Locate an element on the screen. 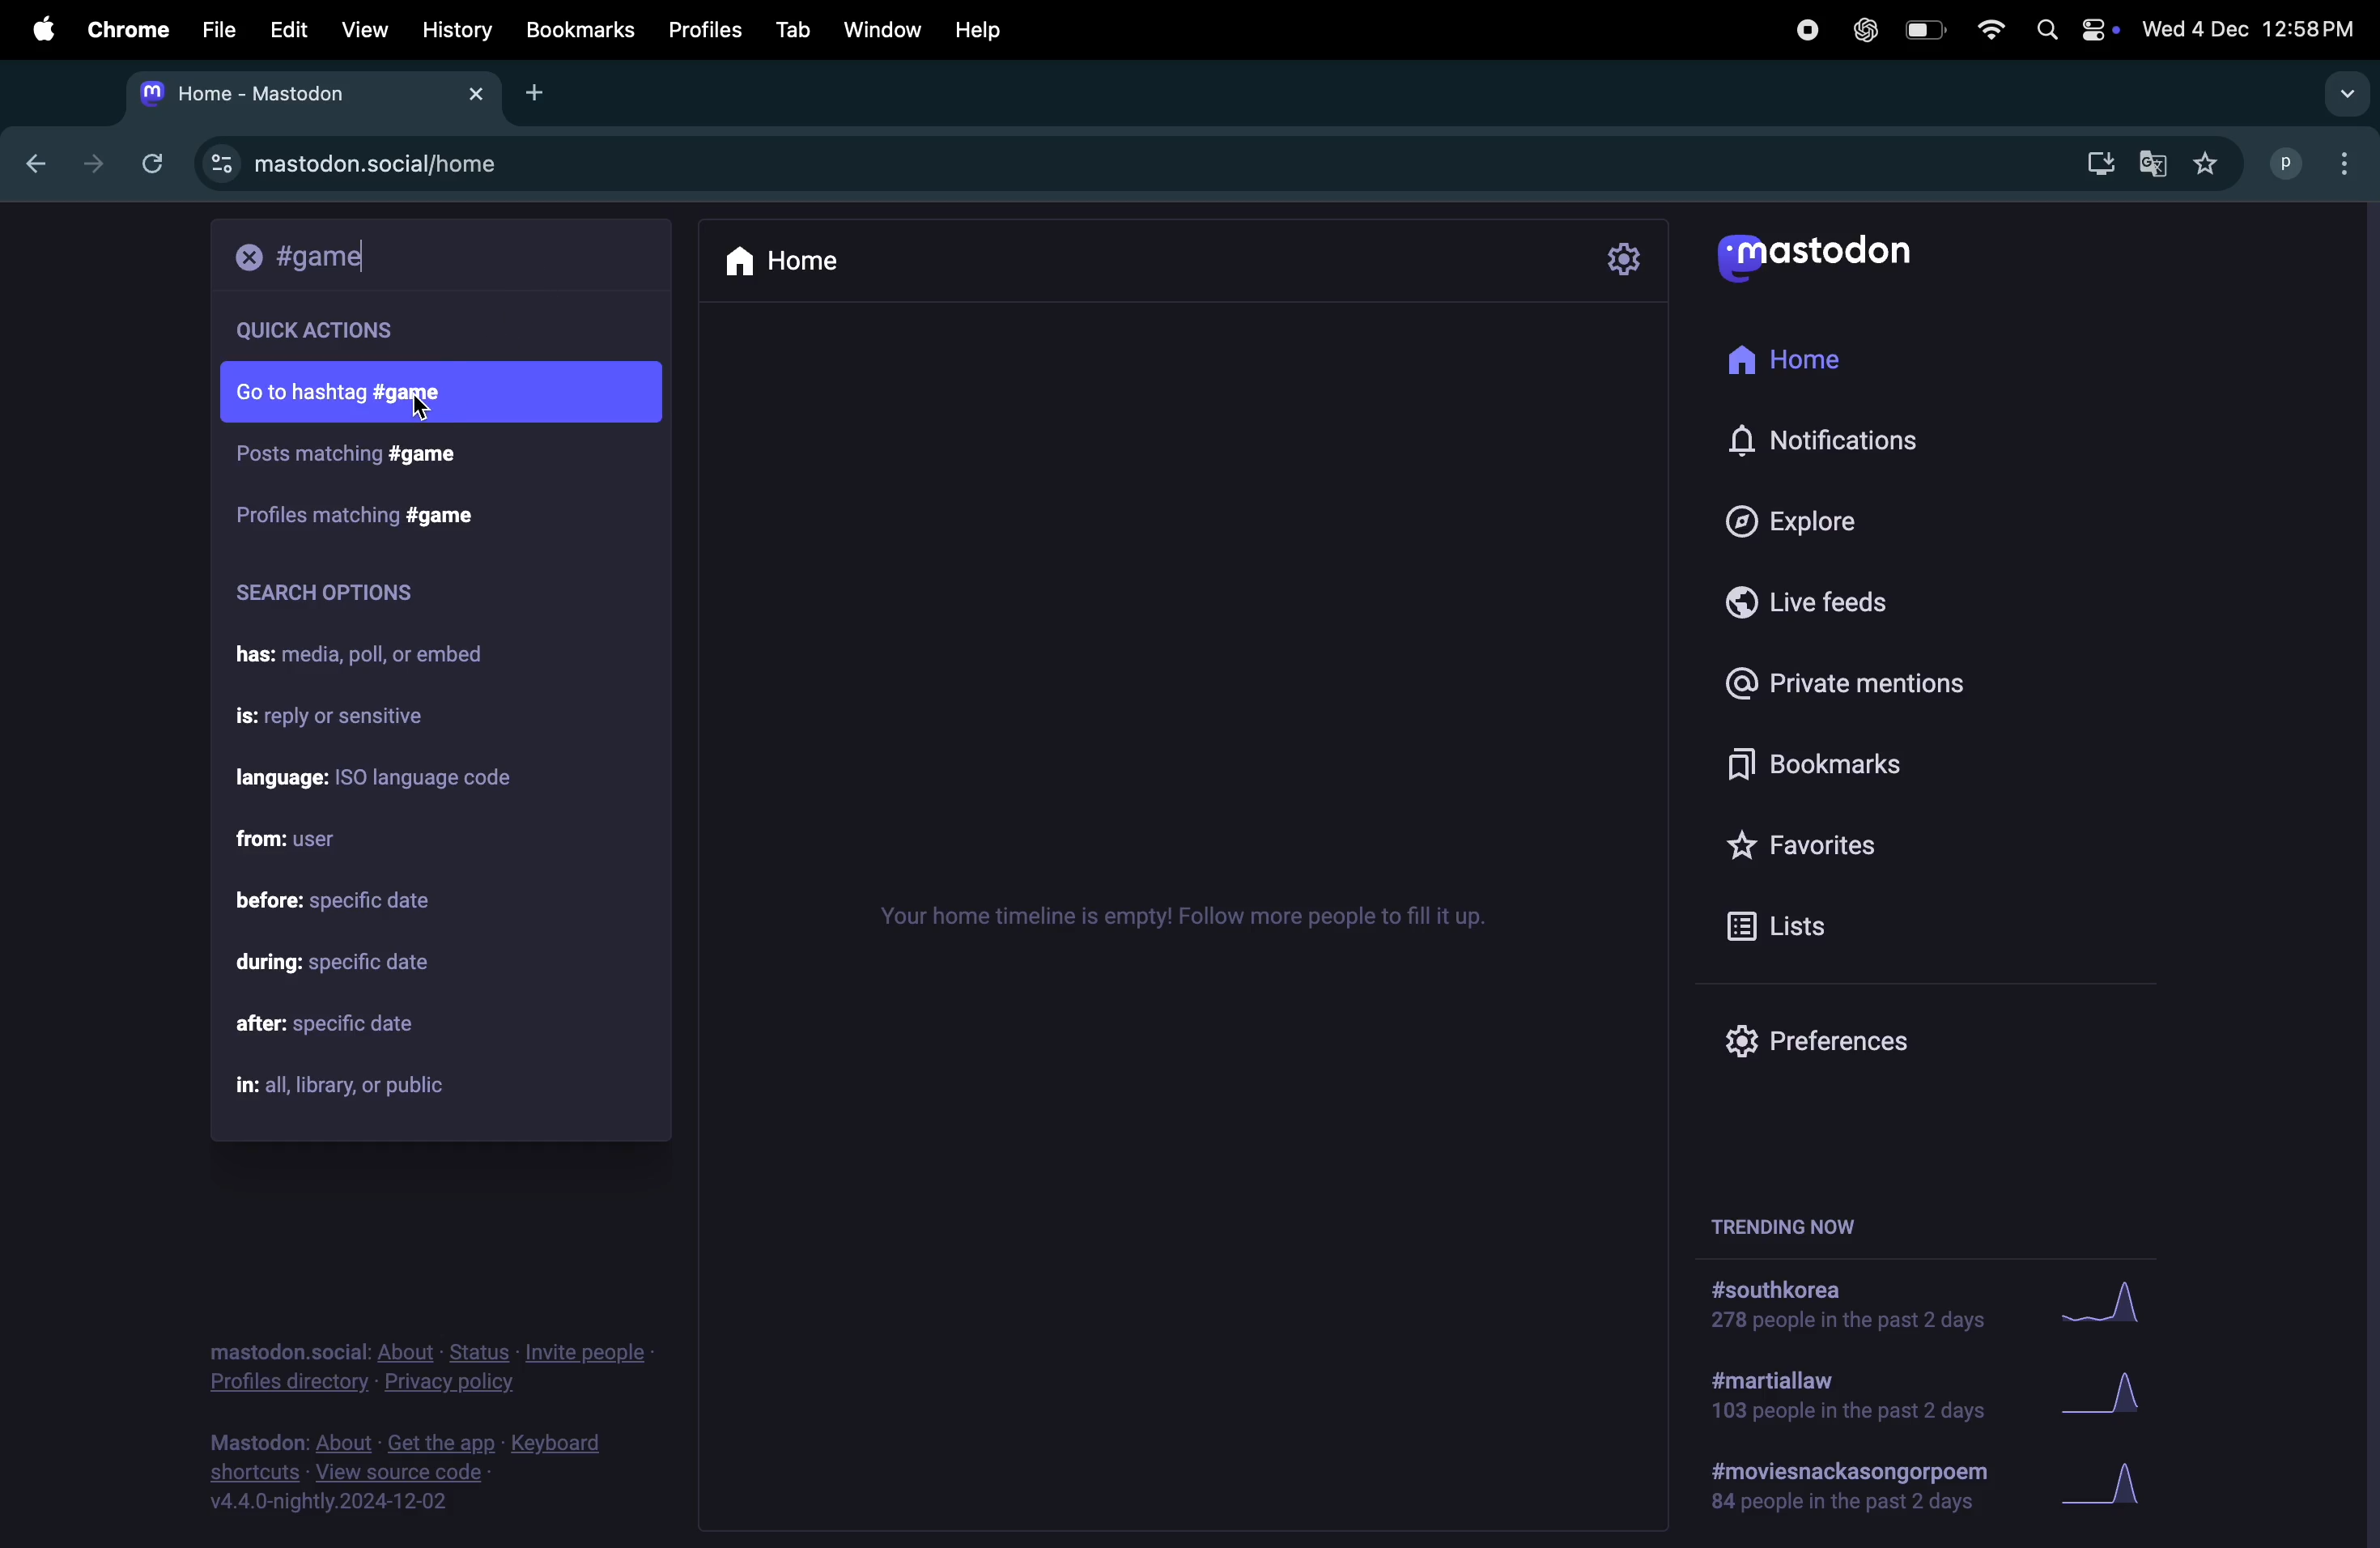 Image resolution: width=2380 pixels, height=1548 pixels. #games is located at coordinates (355, 511).